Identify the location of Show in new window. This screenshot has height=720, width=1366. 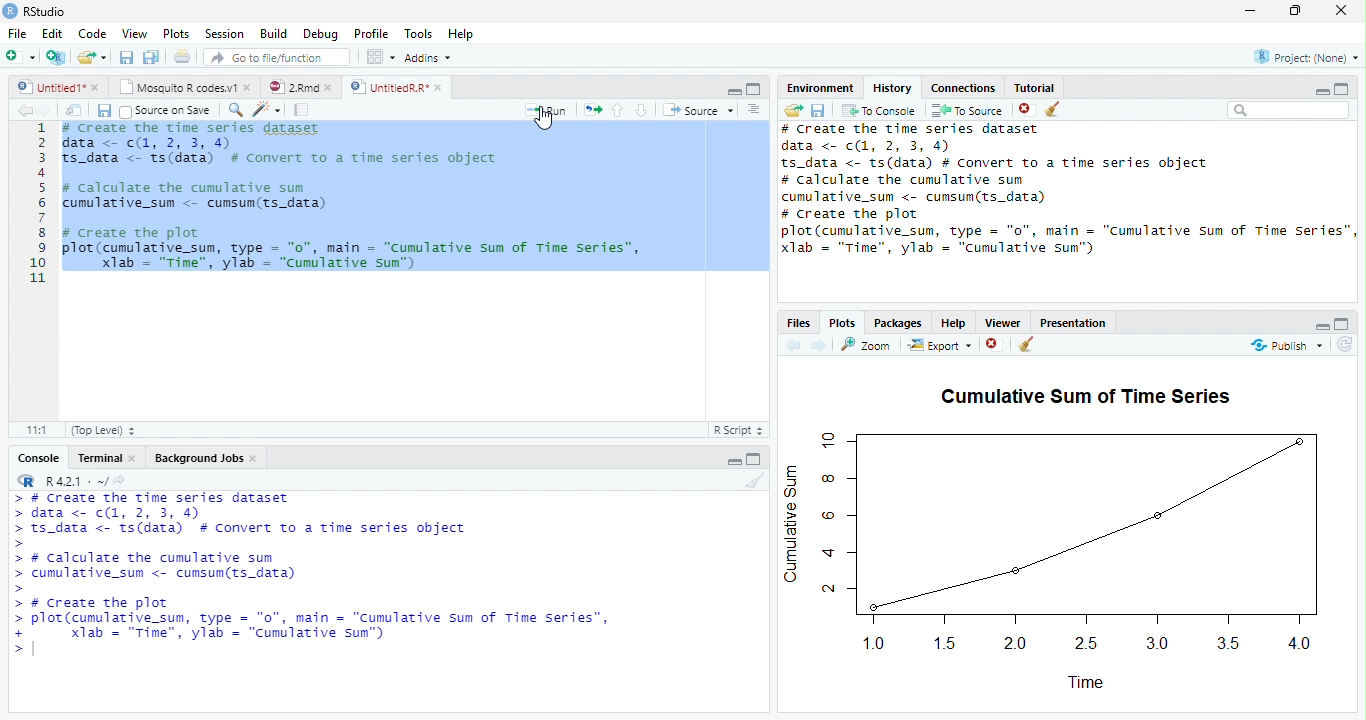
(73, 113).